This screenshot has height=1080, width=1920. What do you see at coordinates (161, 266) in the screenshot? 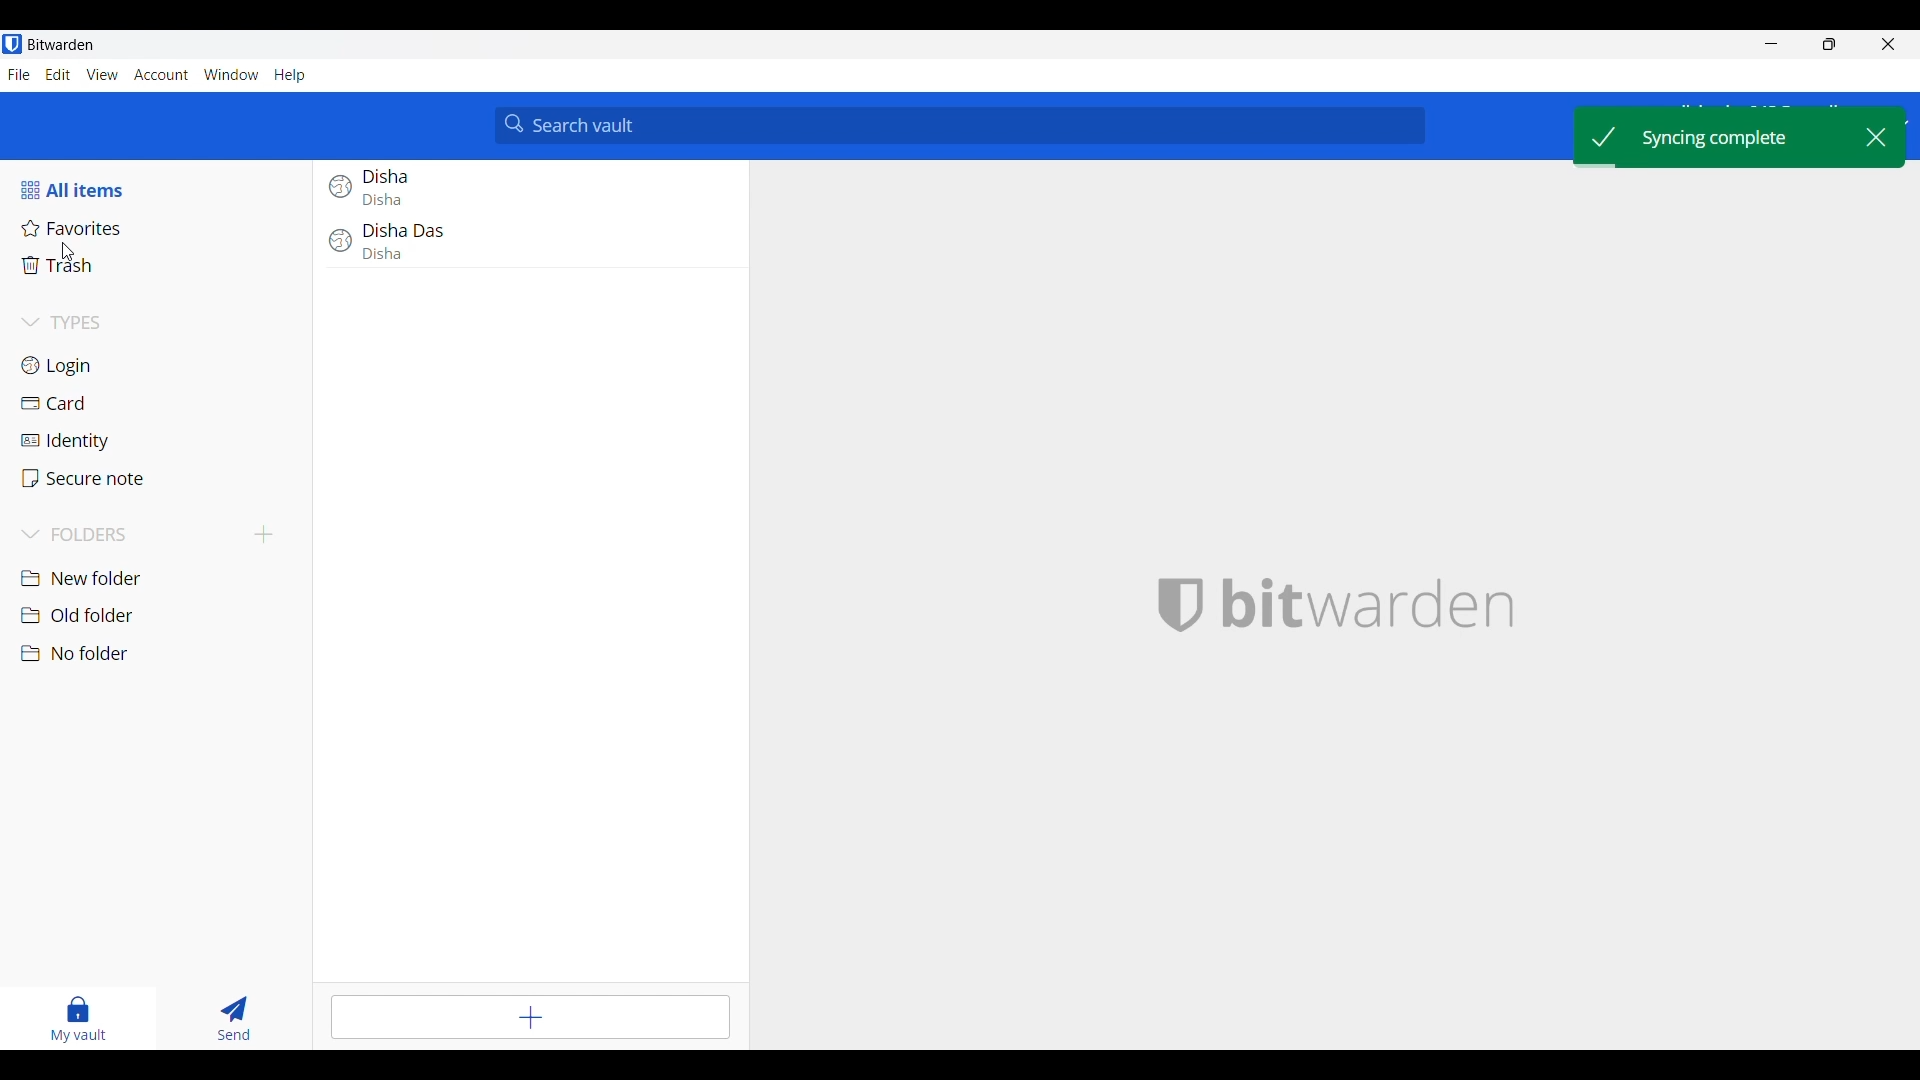
I see `Trash` at bounding box center [161, 266].